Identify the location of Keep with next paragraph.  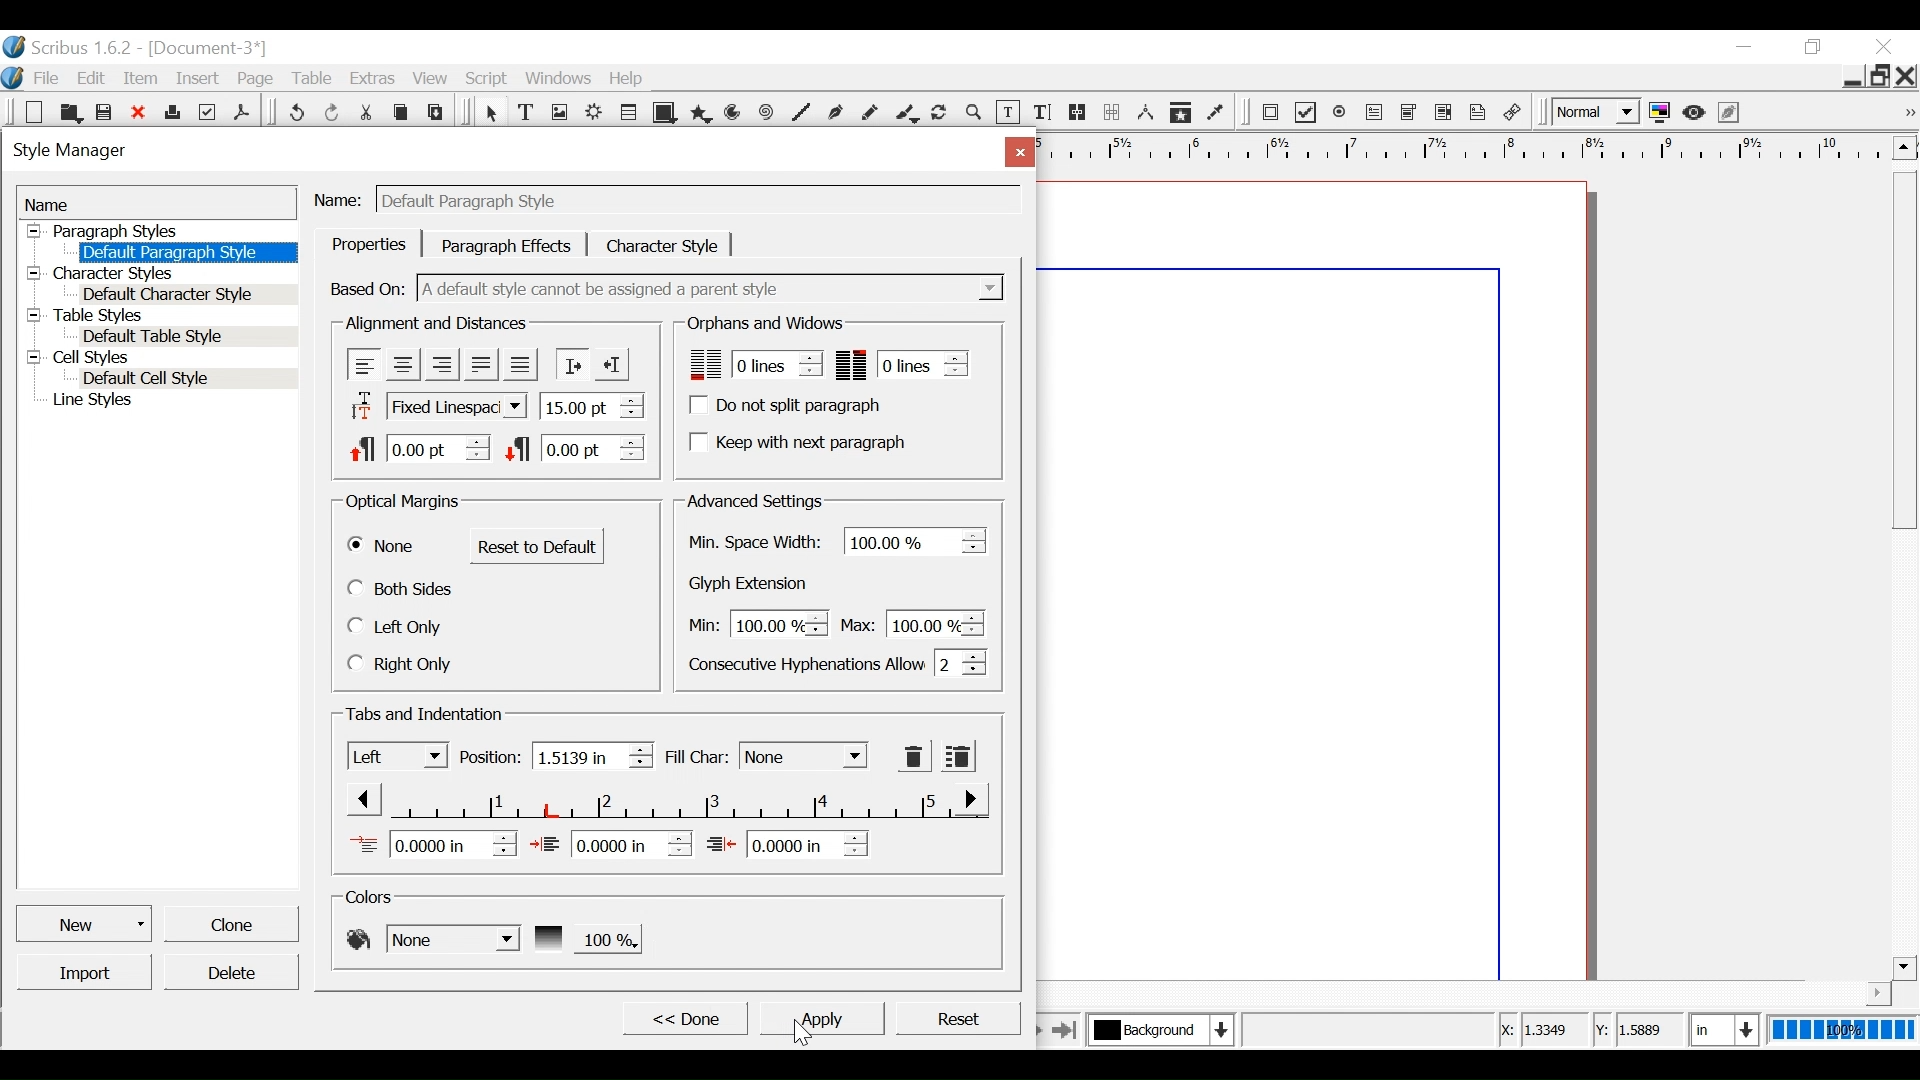
(795, 441).